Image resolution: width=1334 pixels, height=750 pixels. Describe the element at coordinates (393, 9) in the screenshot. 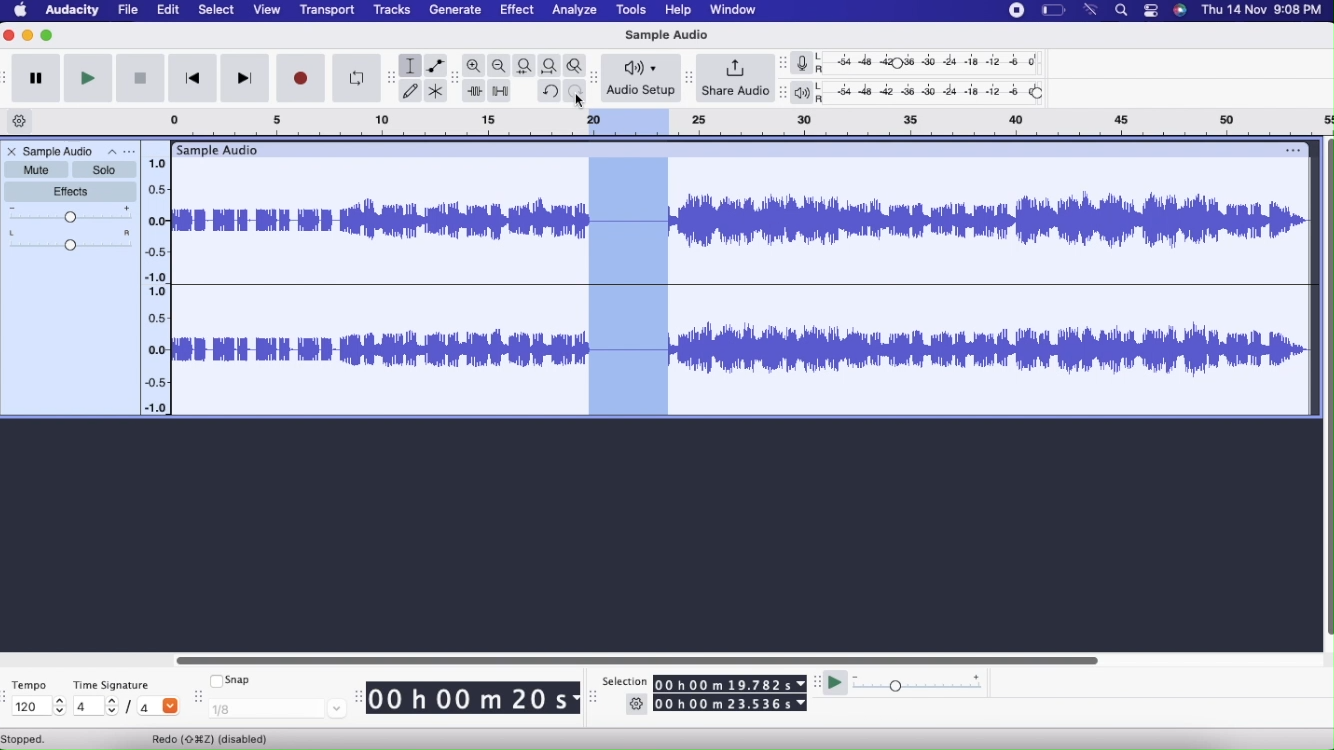

I see `Tracks` at that location.